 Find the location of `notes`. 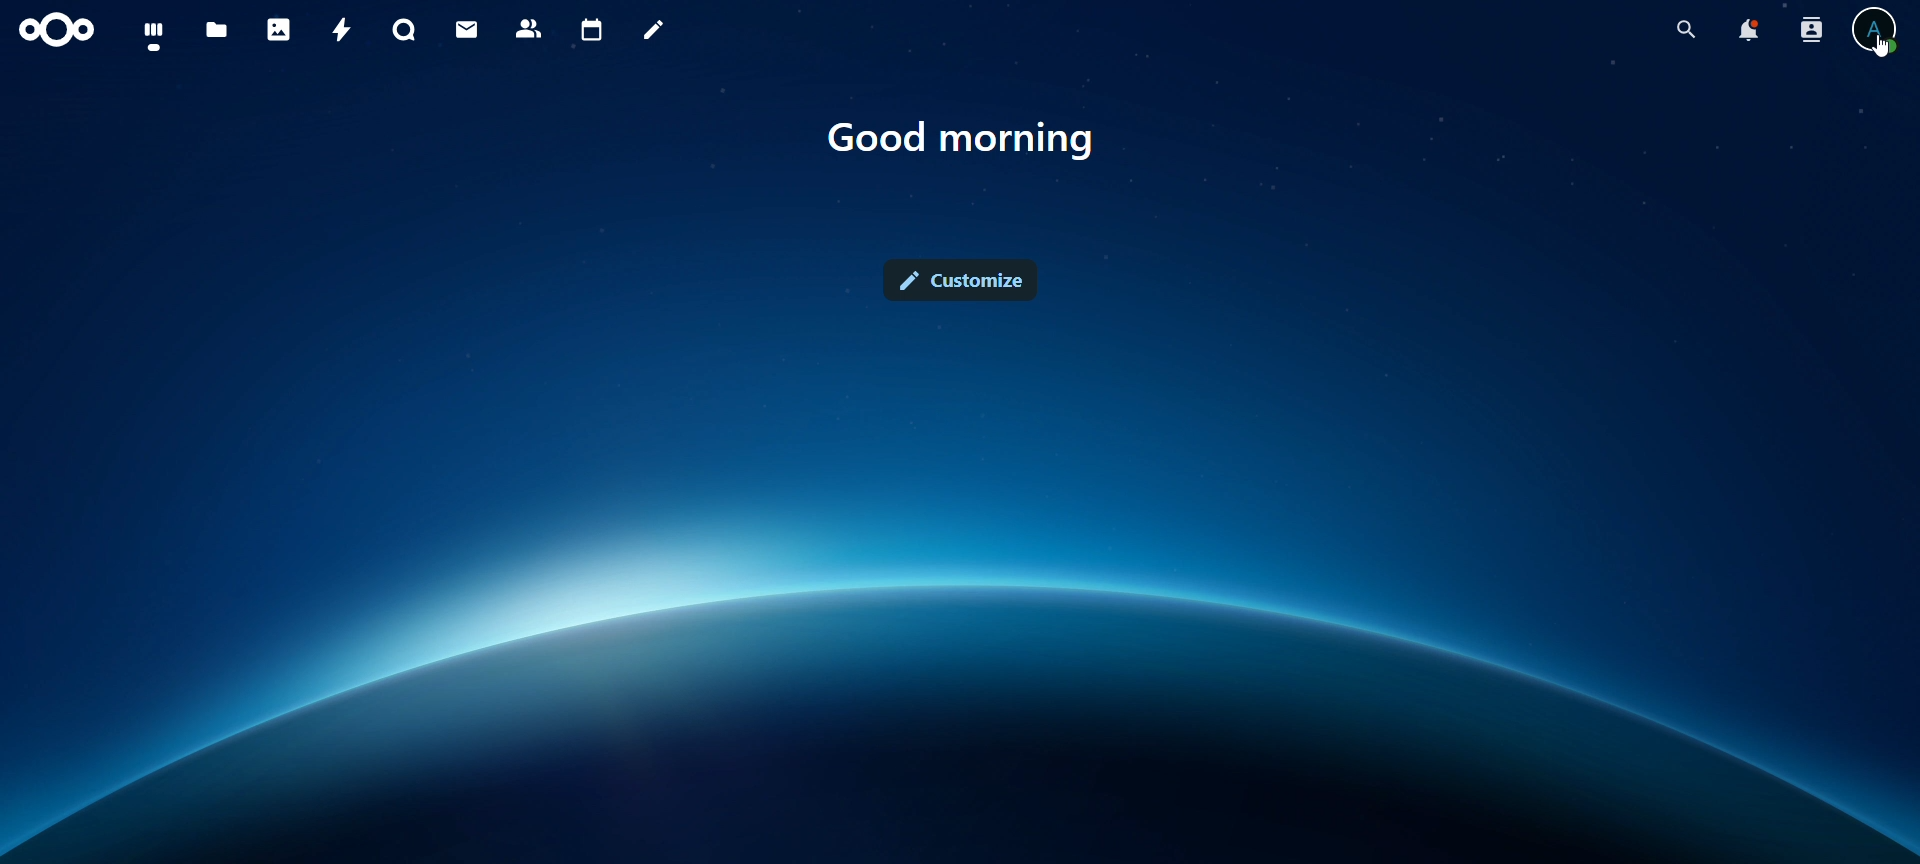

notes is located at coordinates (657, 31).